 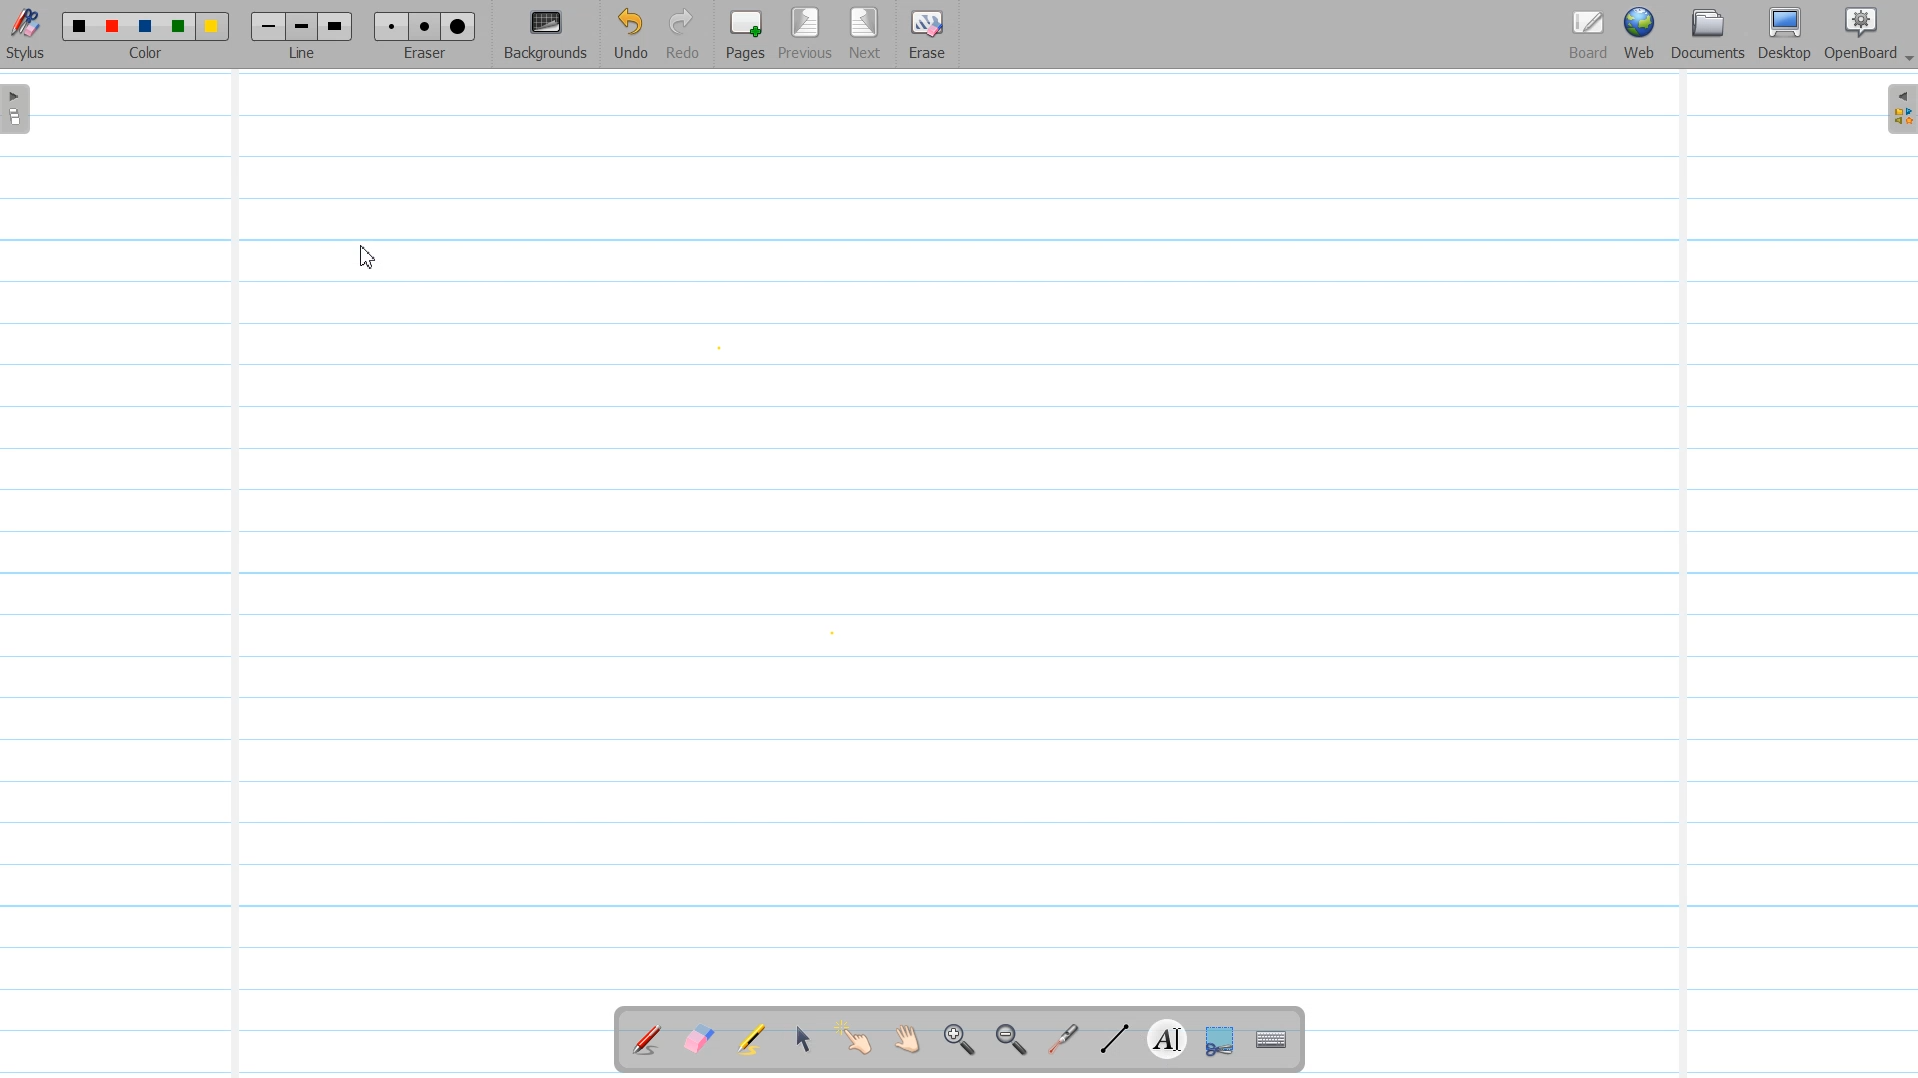 What do you see at coordinates (751, 1042) in the screenshot?
I see `Highlight` at bounding box center [751, 1042].